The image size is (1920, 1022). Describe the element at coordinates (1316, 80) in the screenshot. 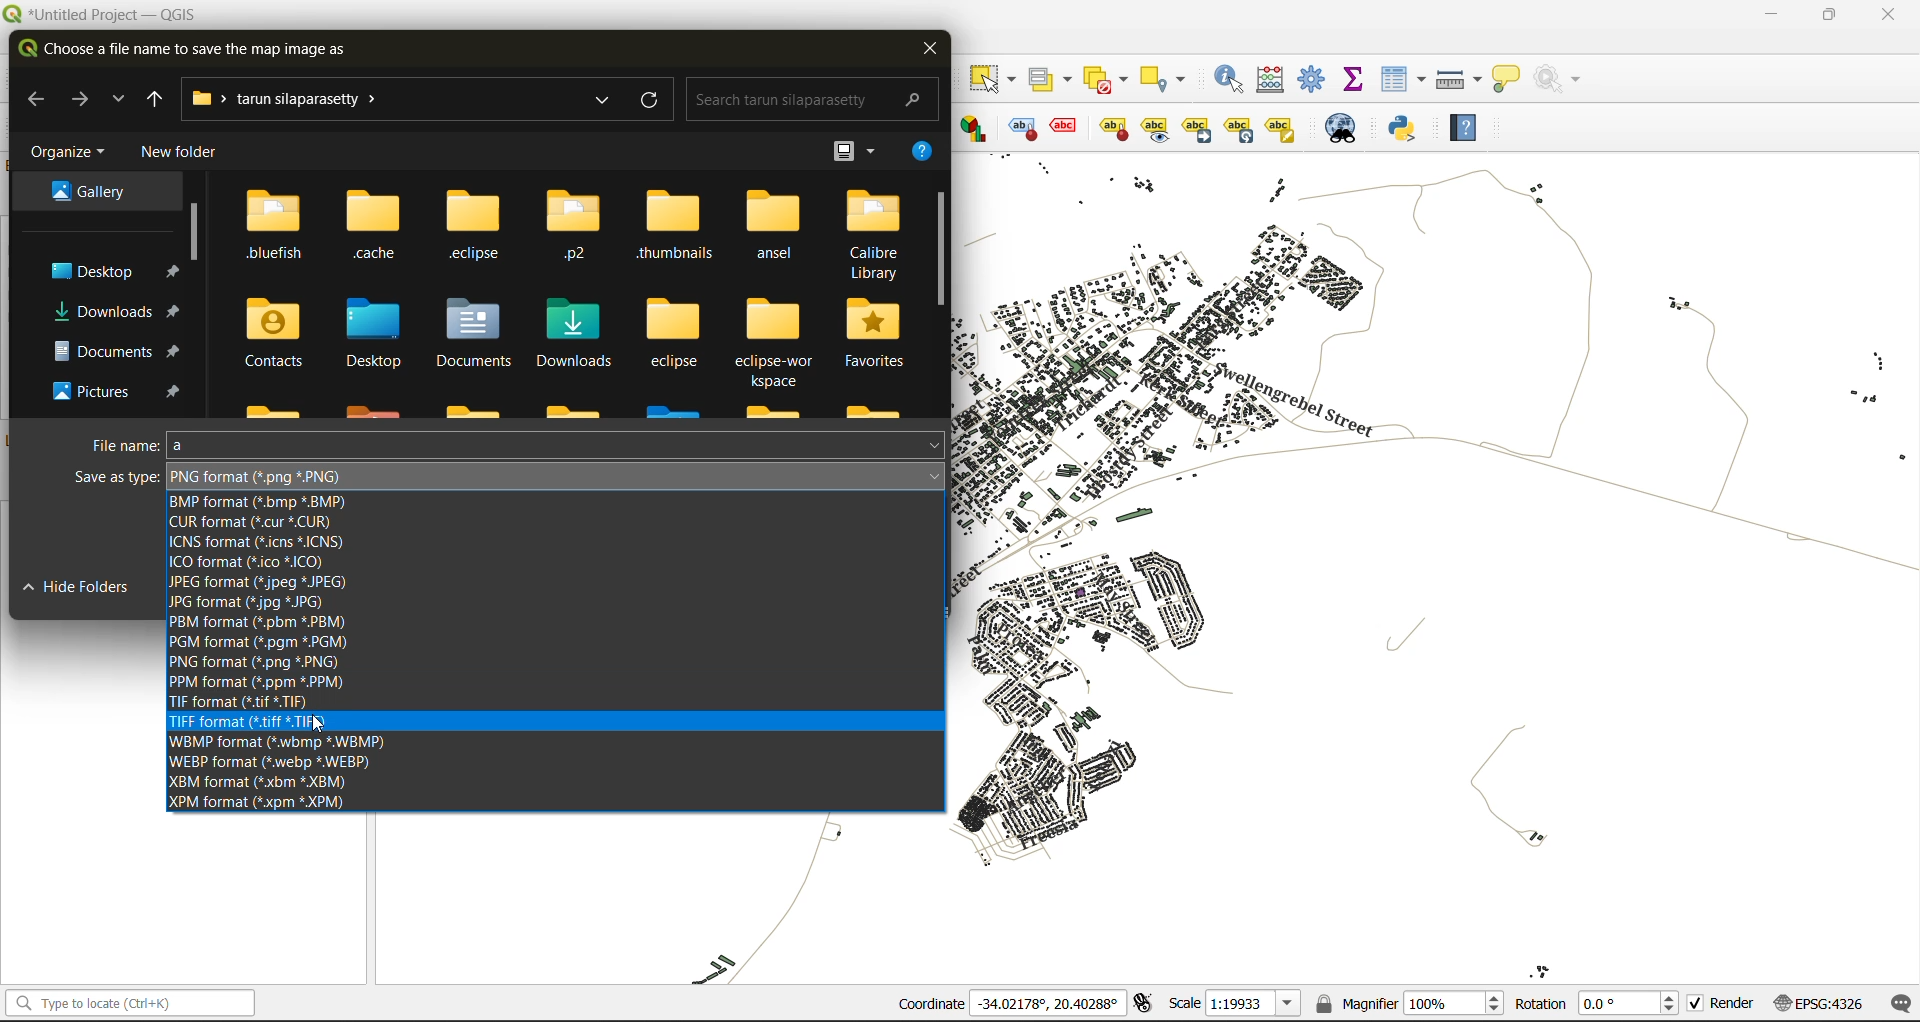

I see `toolbox` at that location.